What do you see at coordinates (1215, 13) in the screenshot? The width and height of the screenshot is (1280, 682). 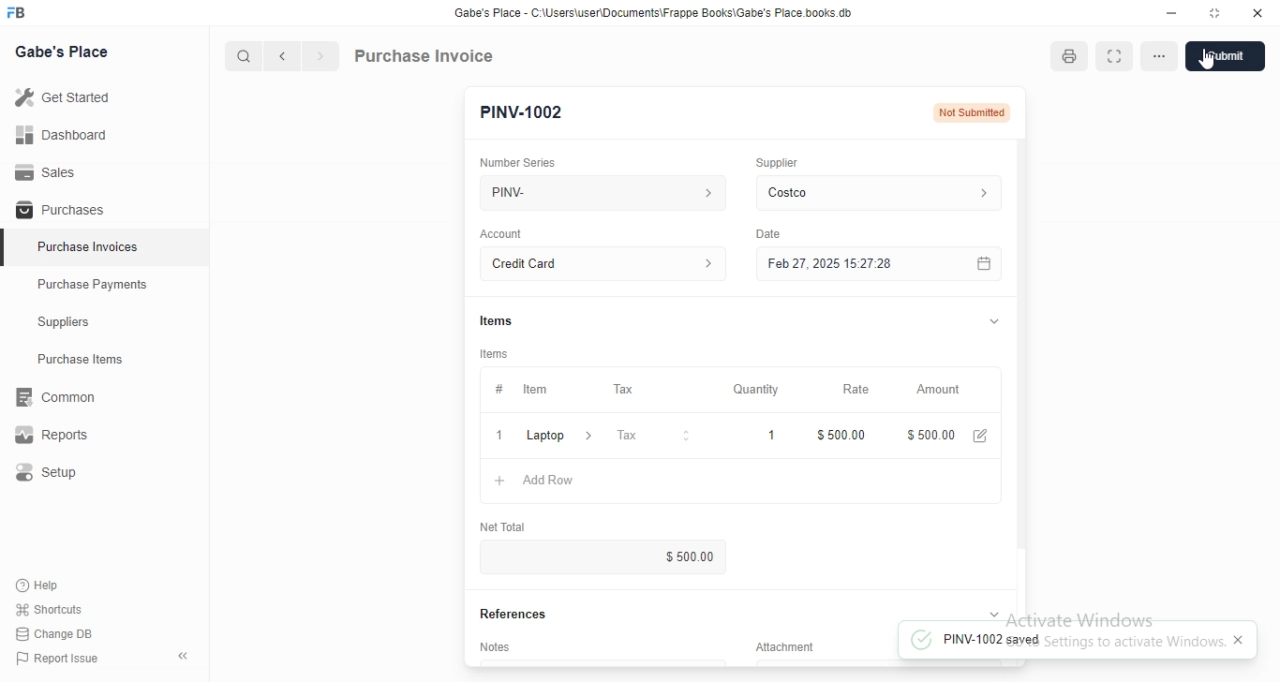 I see `Change dimension` at bounding box center [1215, 13].